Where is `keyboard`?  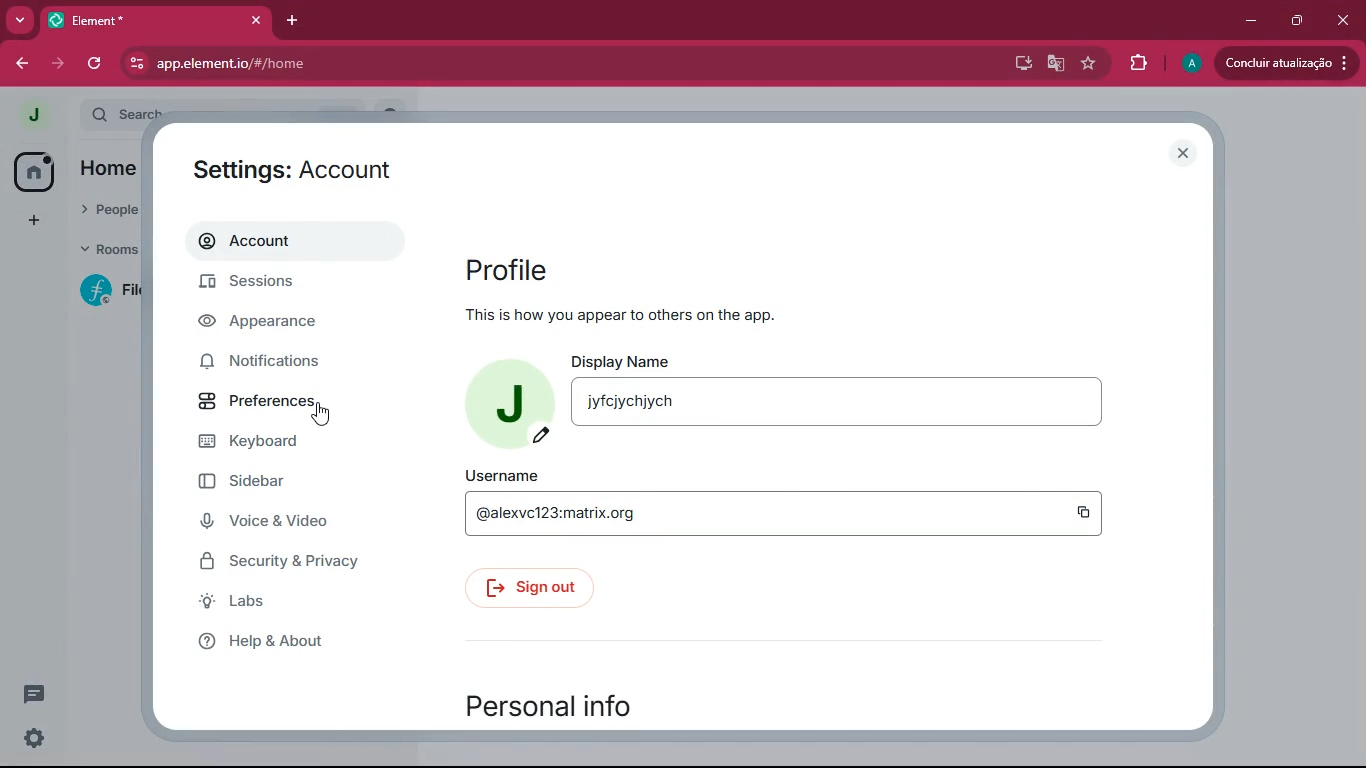 keyboard is located at coordinates (271, 442).